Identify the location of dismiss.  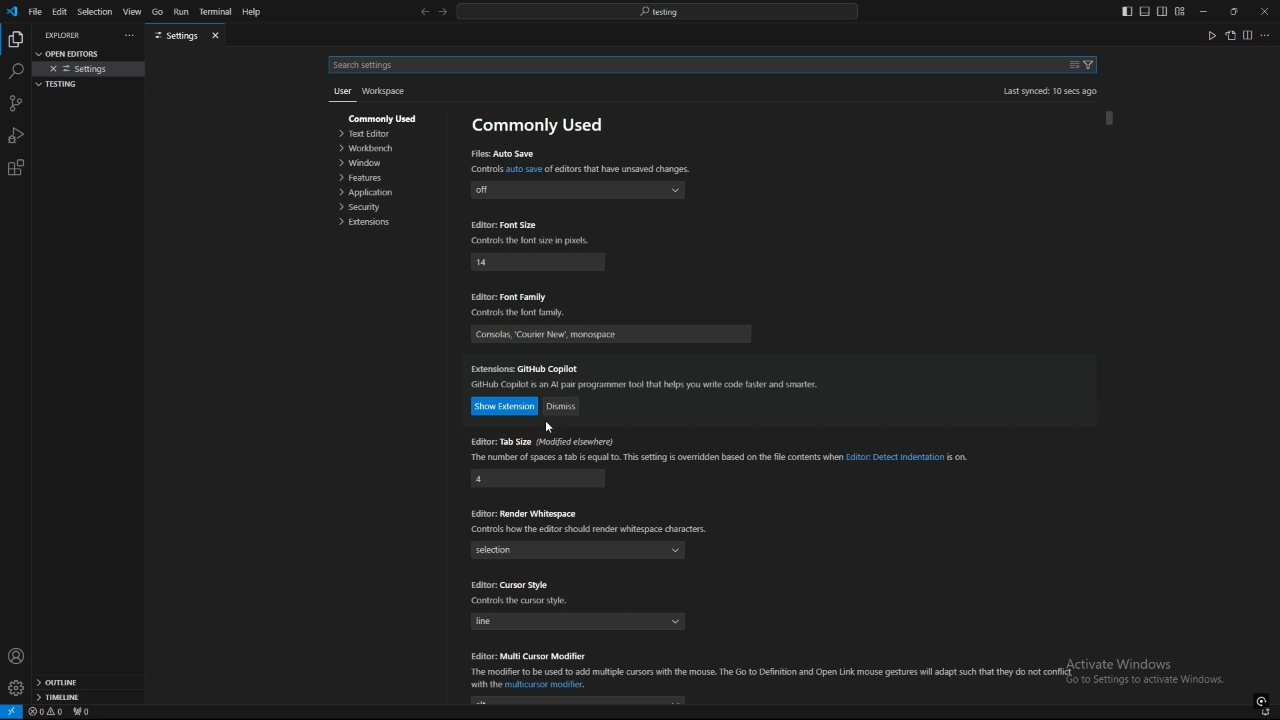
(563, 407).